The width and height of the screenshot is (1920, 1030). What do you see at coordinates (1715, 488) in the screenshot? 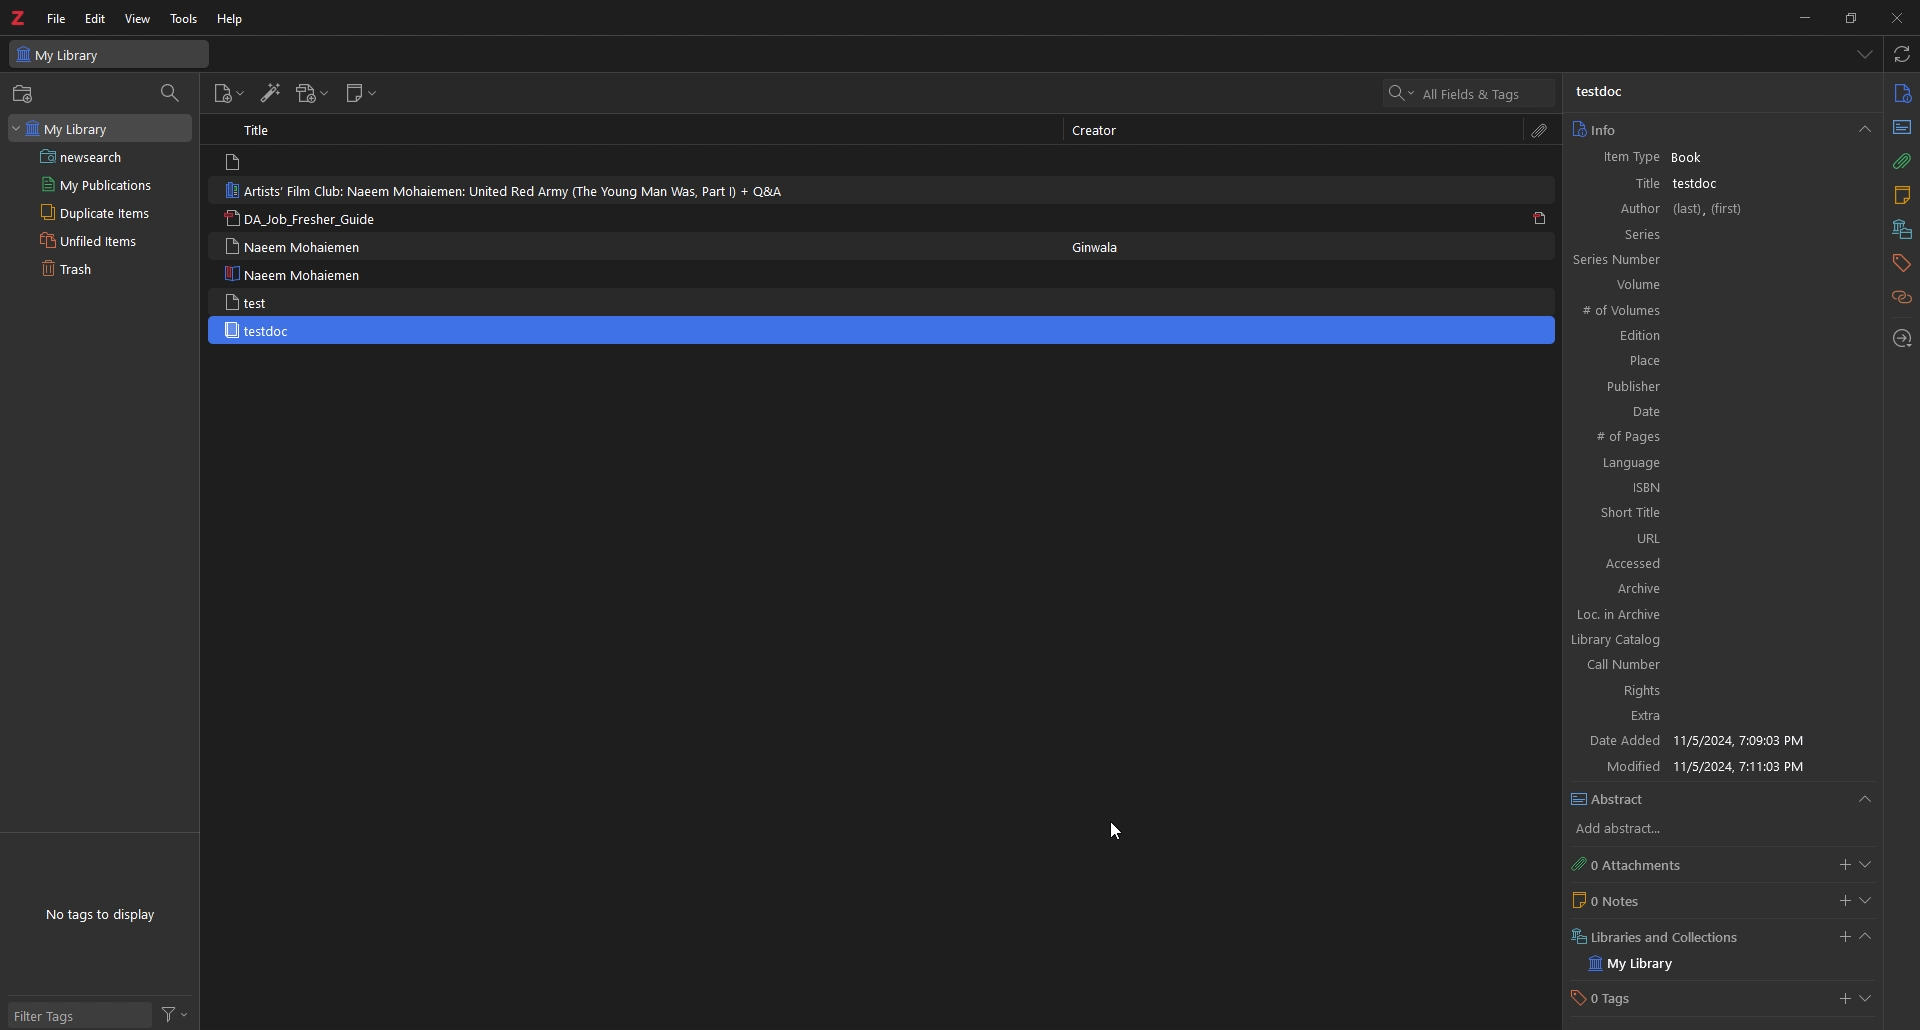
I see `ISBN` at bounding box center [1715, 488].